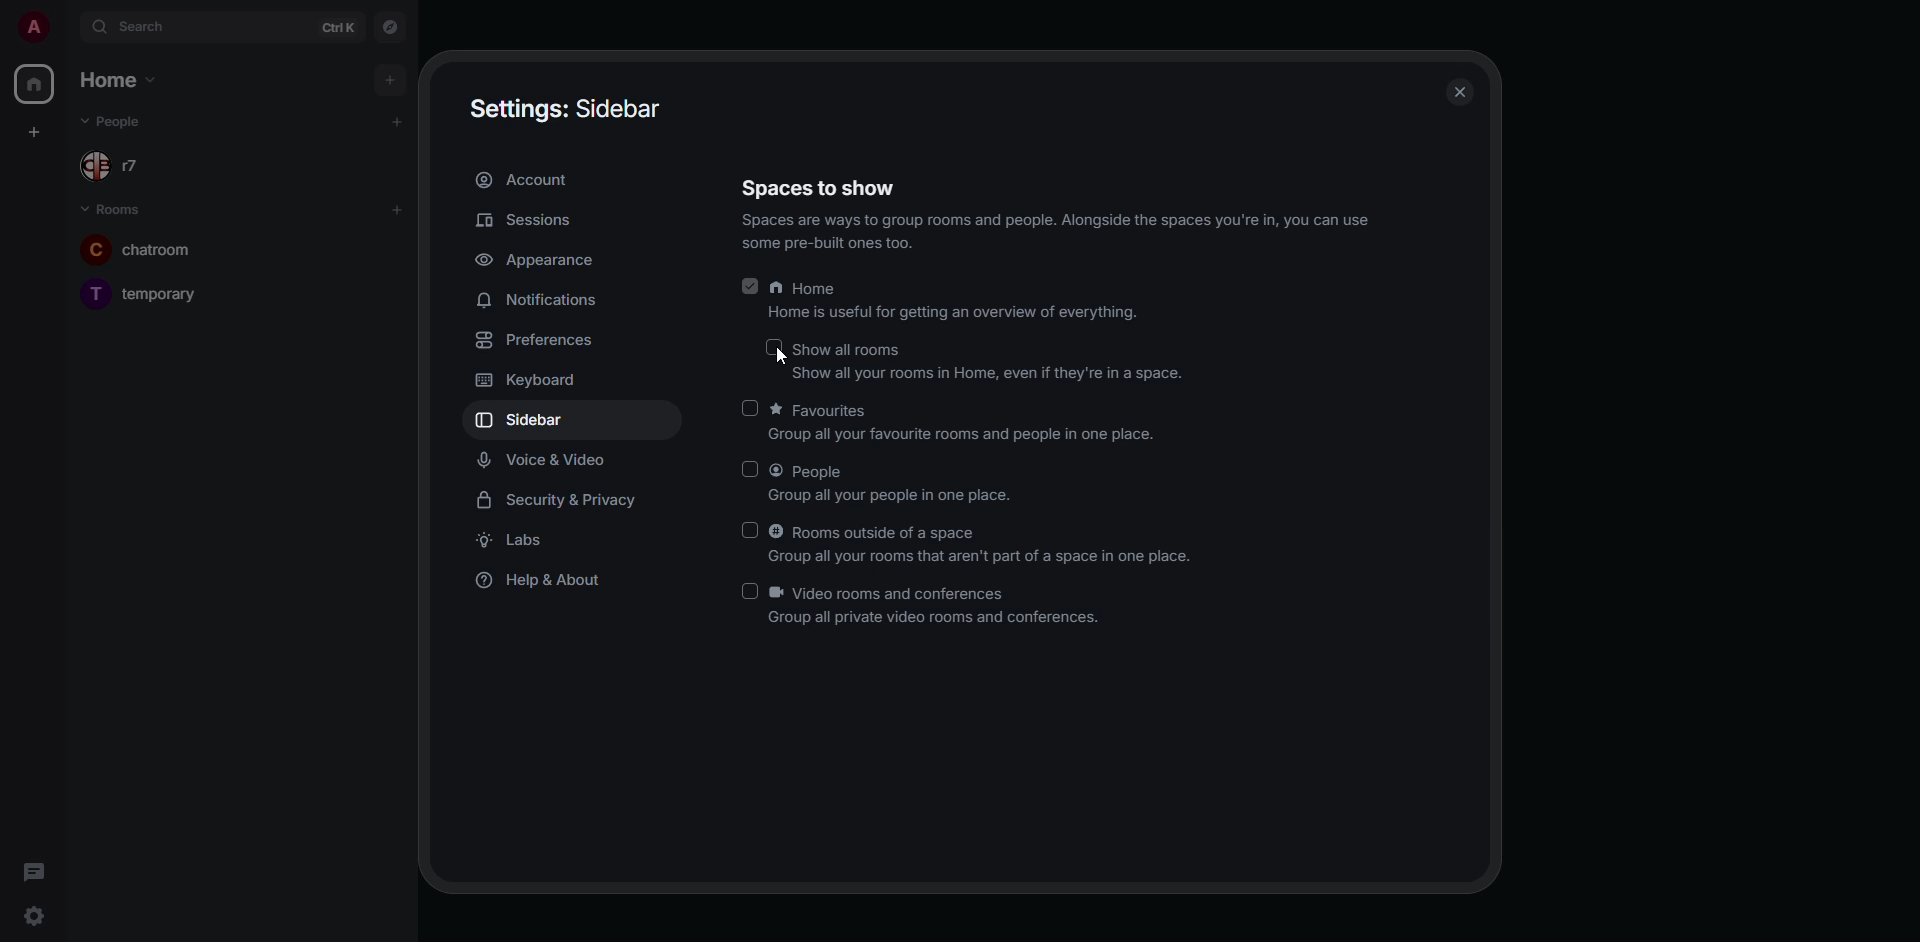 This screenshot has height=942, width=1920. What do you see at coordinates (572, 106) in the screenshot?
I see `settings sidebar` at bounding box center [572, 106].